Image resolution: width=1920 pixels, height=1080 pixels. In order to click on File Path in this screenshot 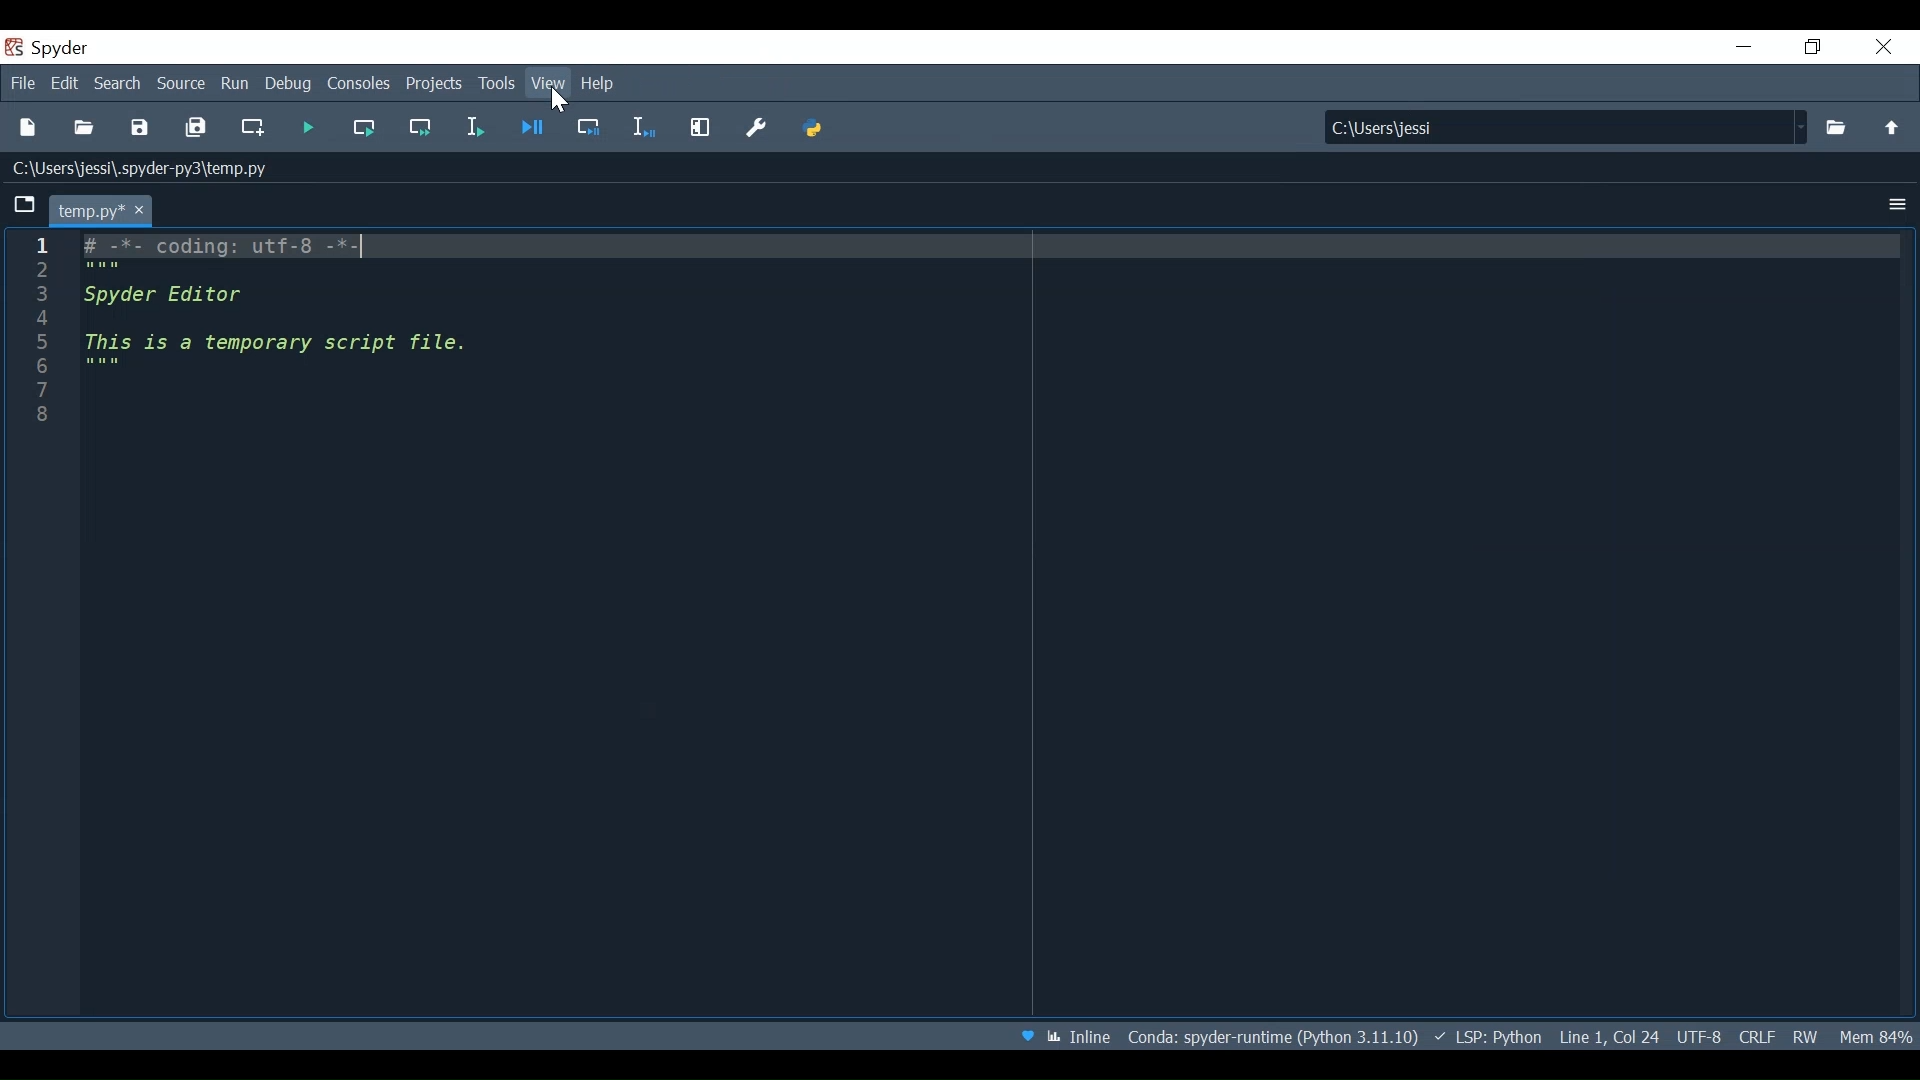, I will do `click(1268, 1037)`.